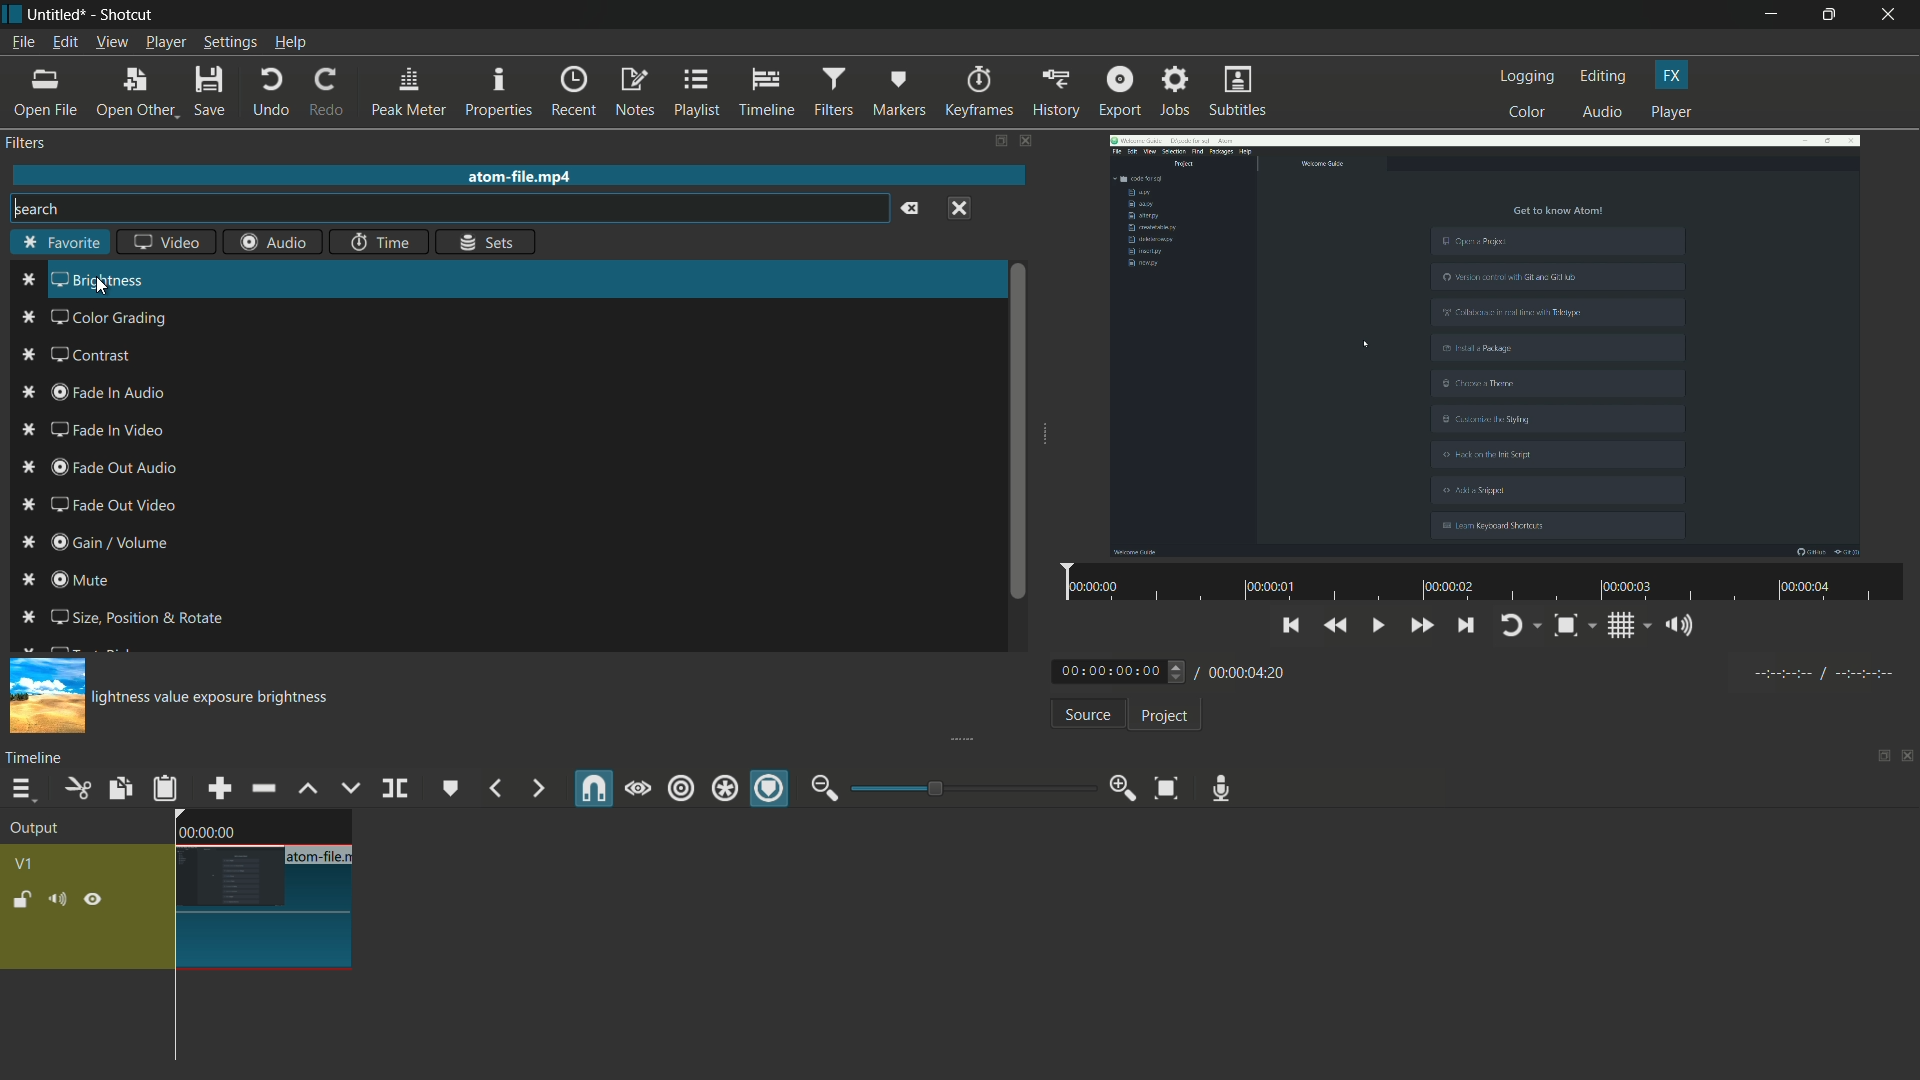 This screenshot has width=1920, height=1080. Describe the element at coordinates (723, 791) in the screenshot. I see `ripple all tracks` at that location.